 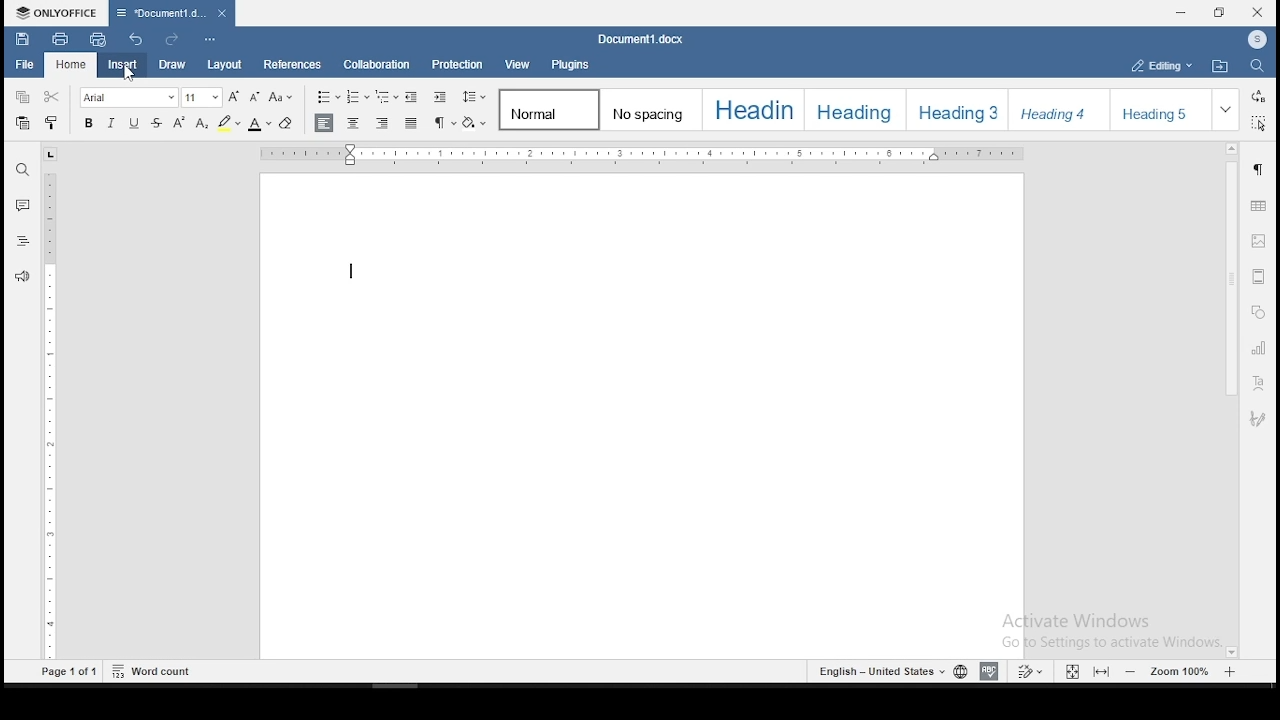 I want to click on track changes, so click(x=1032, y=670).